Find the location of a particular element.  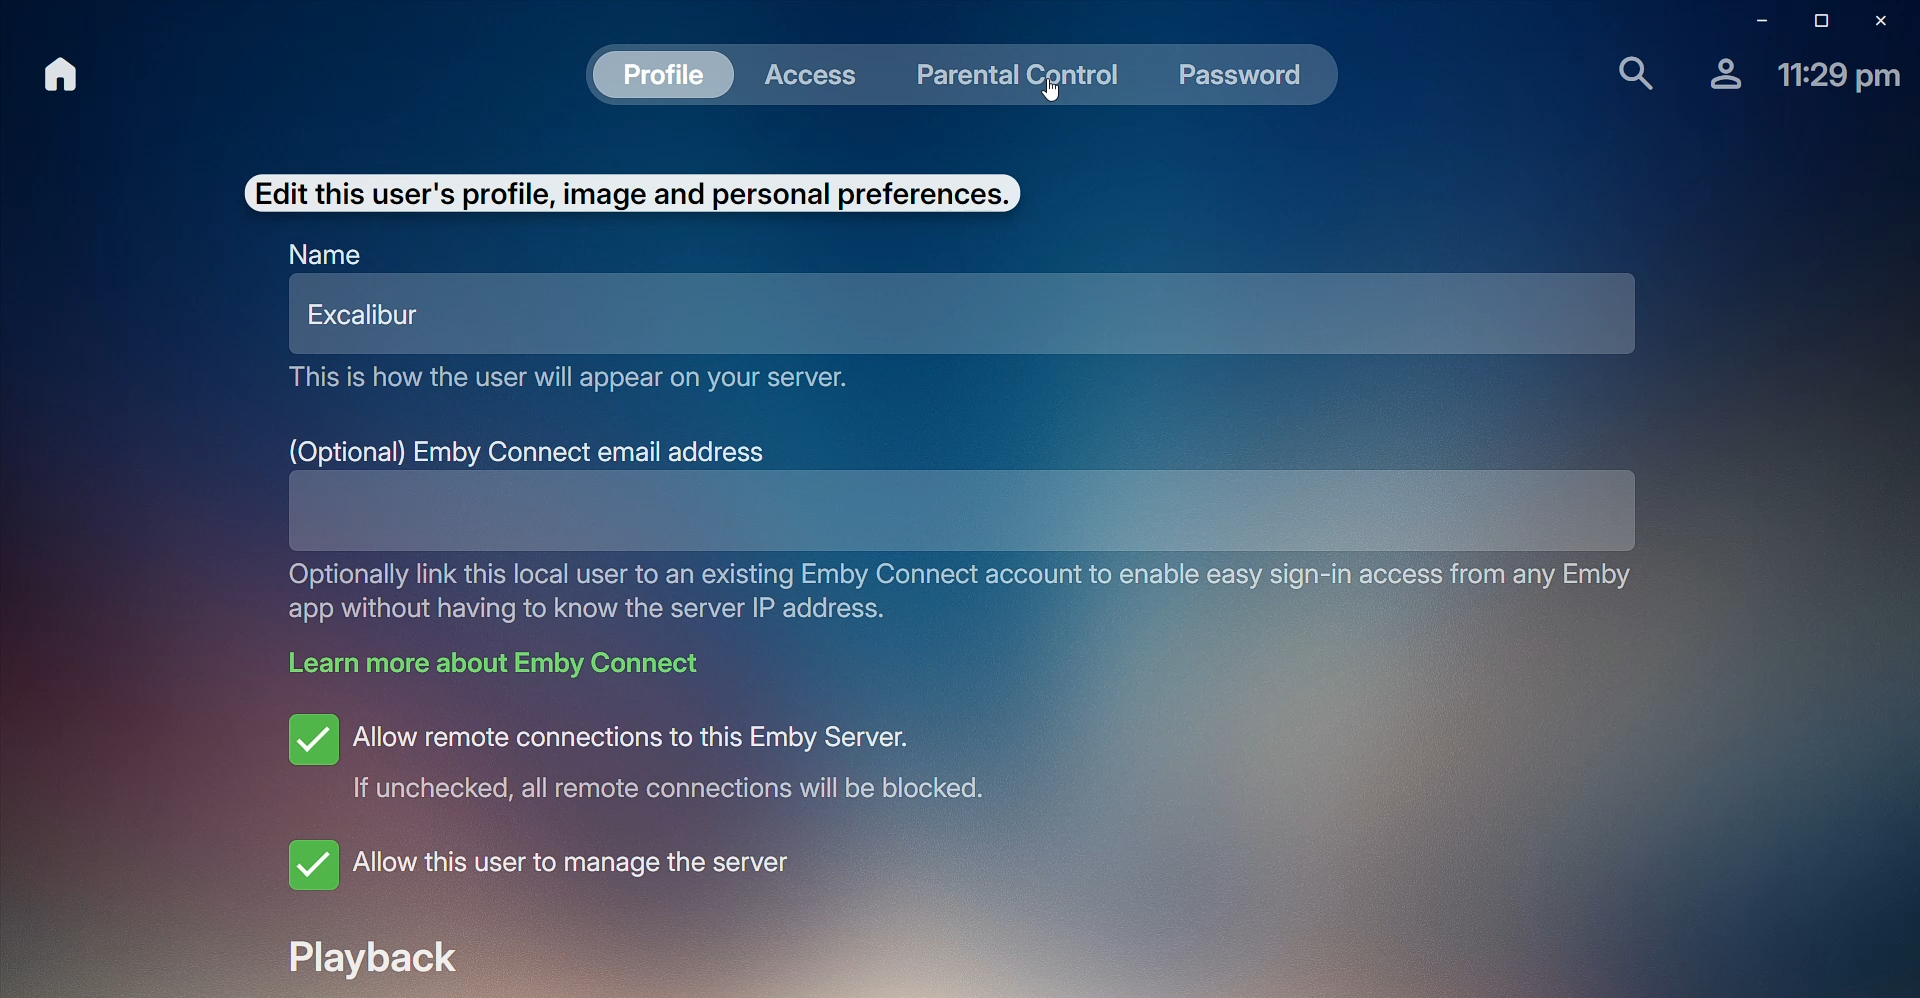

Tick is located at coordinates (312, 738).